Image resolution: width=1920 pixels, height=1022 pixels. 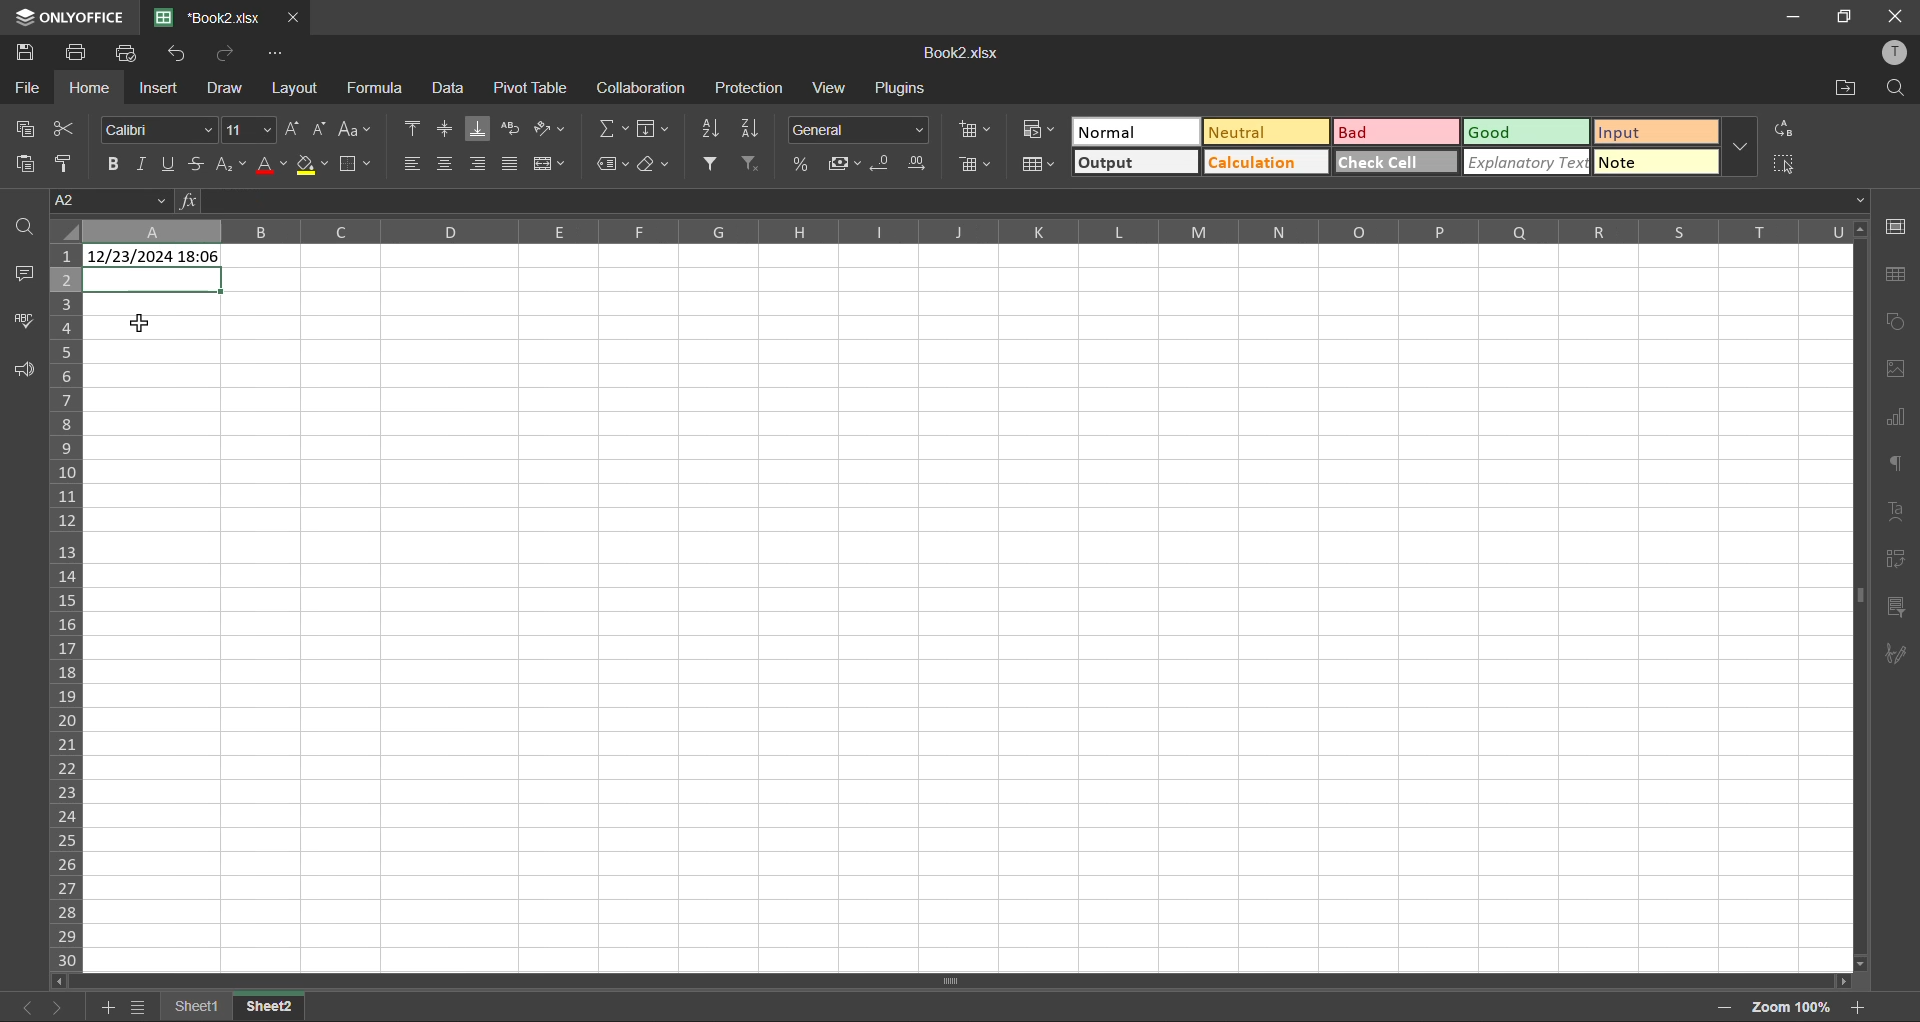 What do you see at coordinates (251, 129) in the screenshot?
I see `font size` at bounding box center [251, 129].